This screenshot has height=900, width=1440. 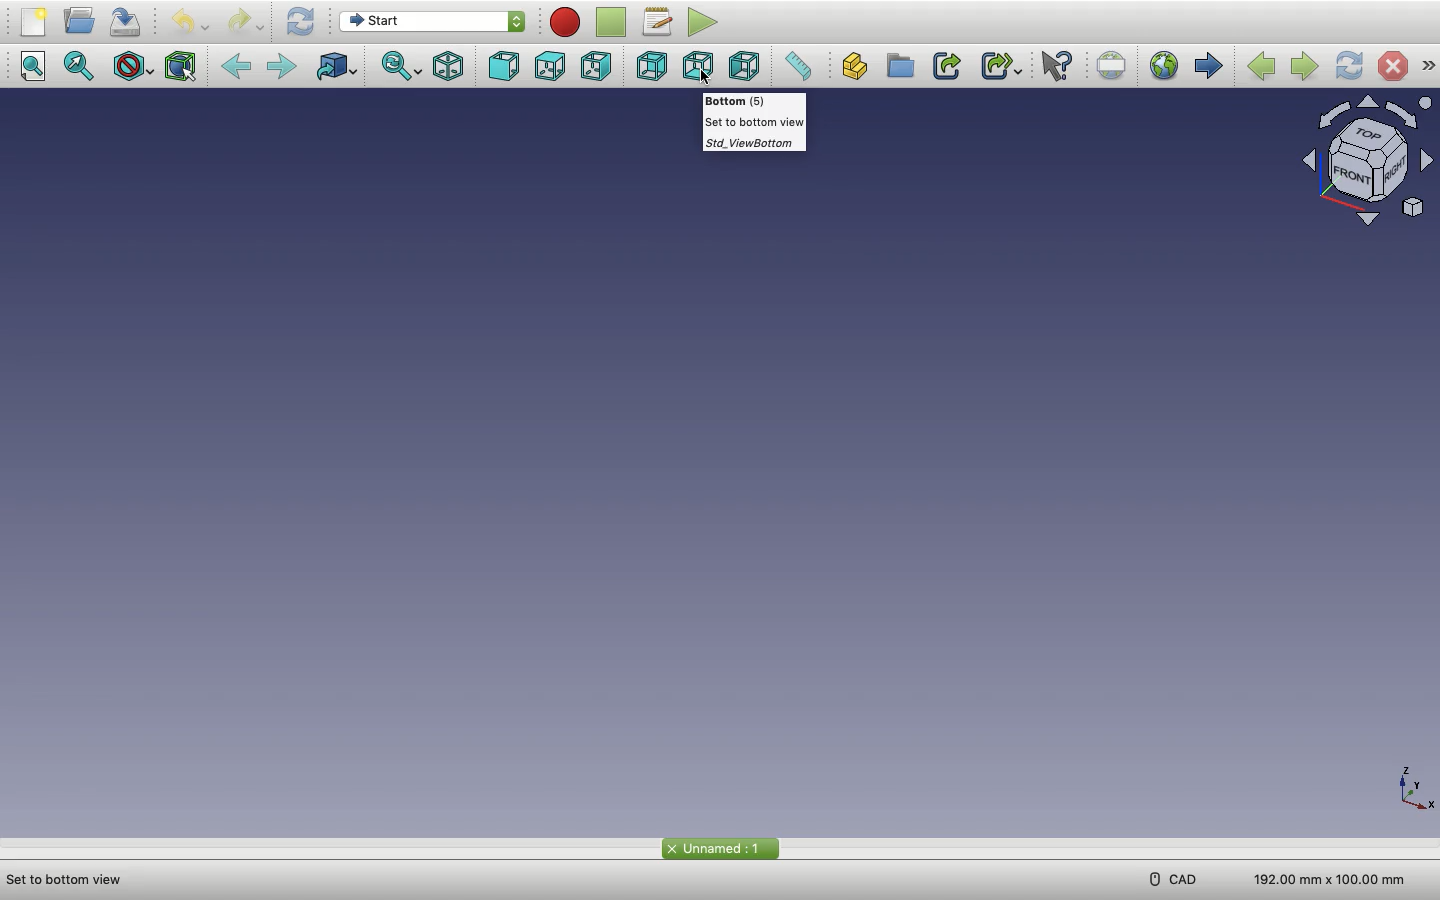 I want to click on New, so click(x=35, y=25).